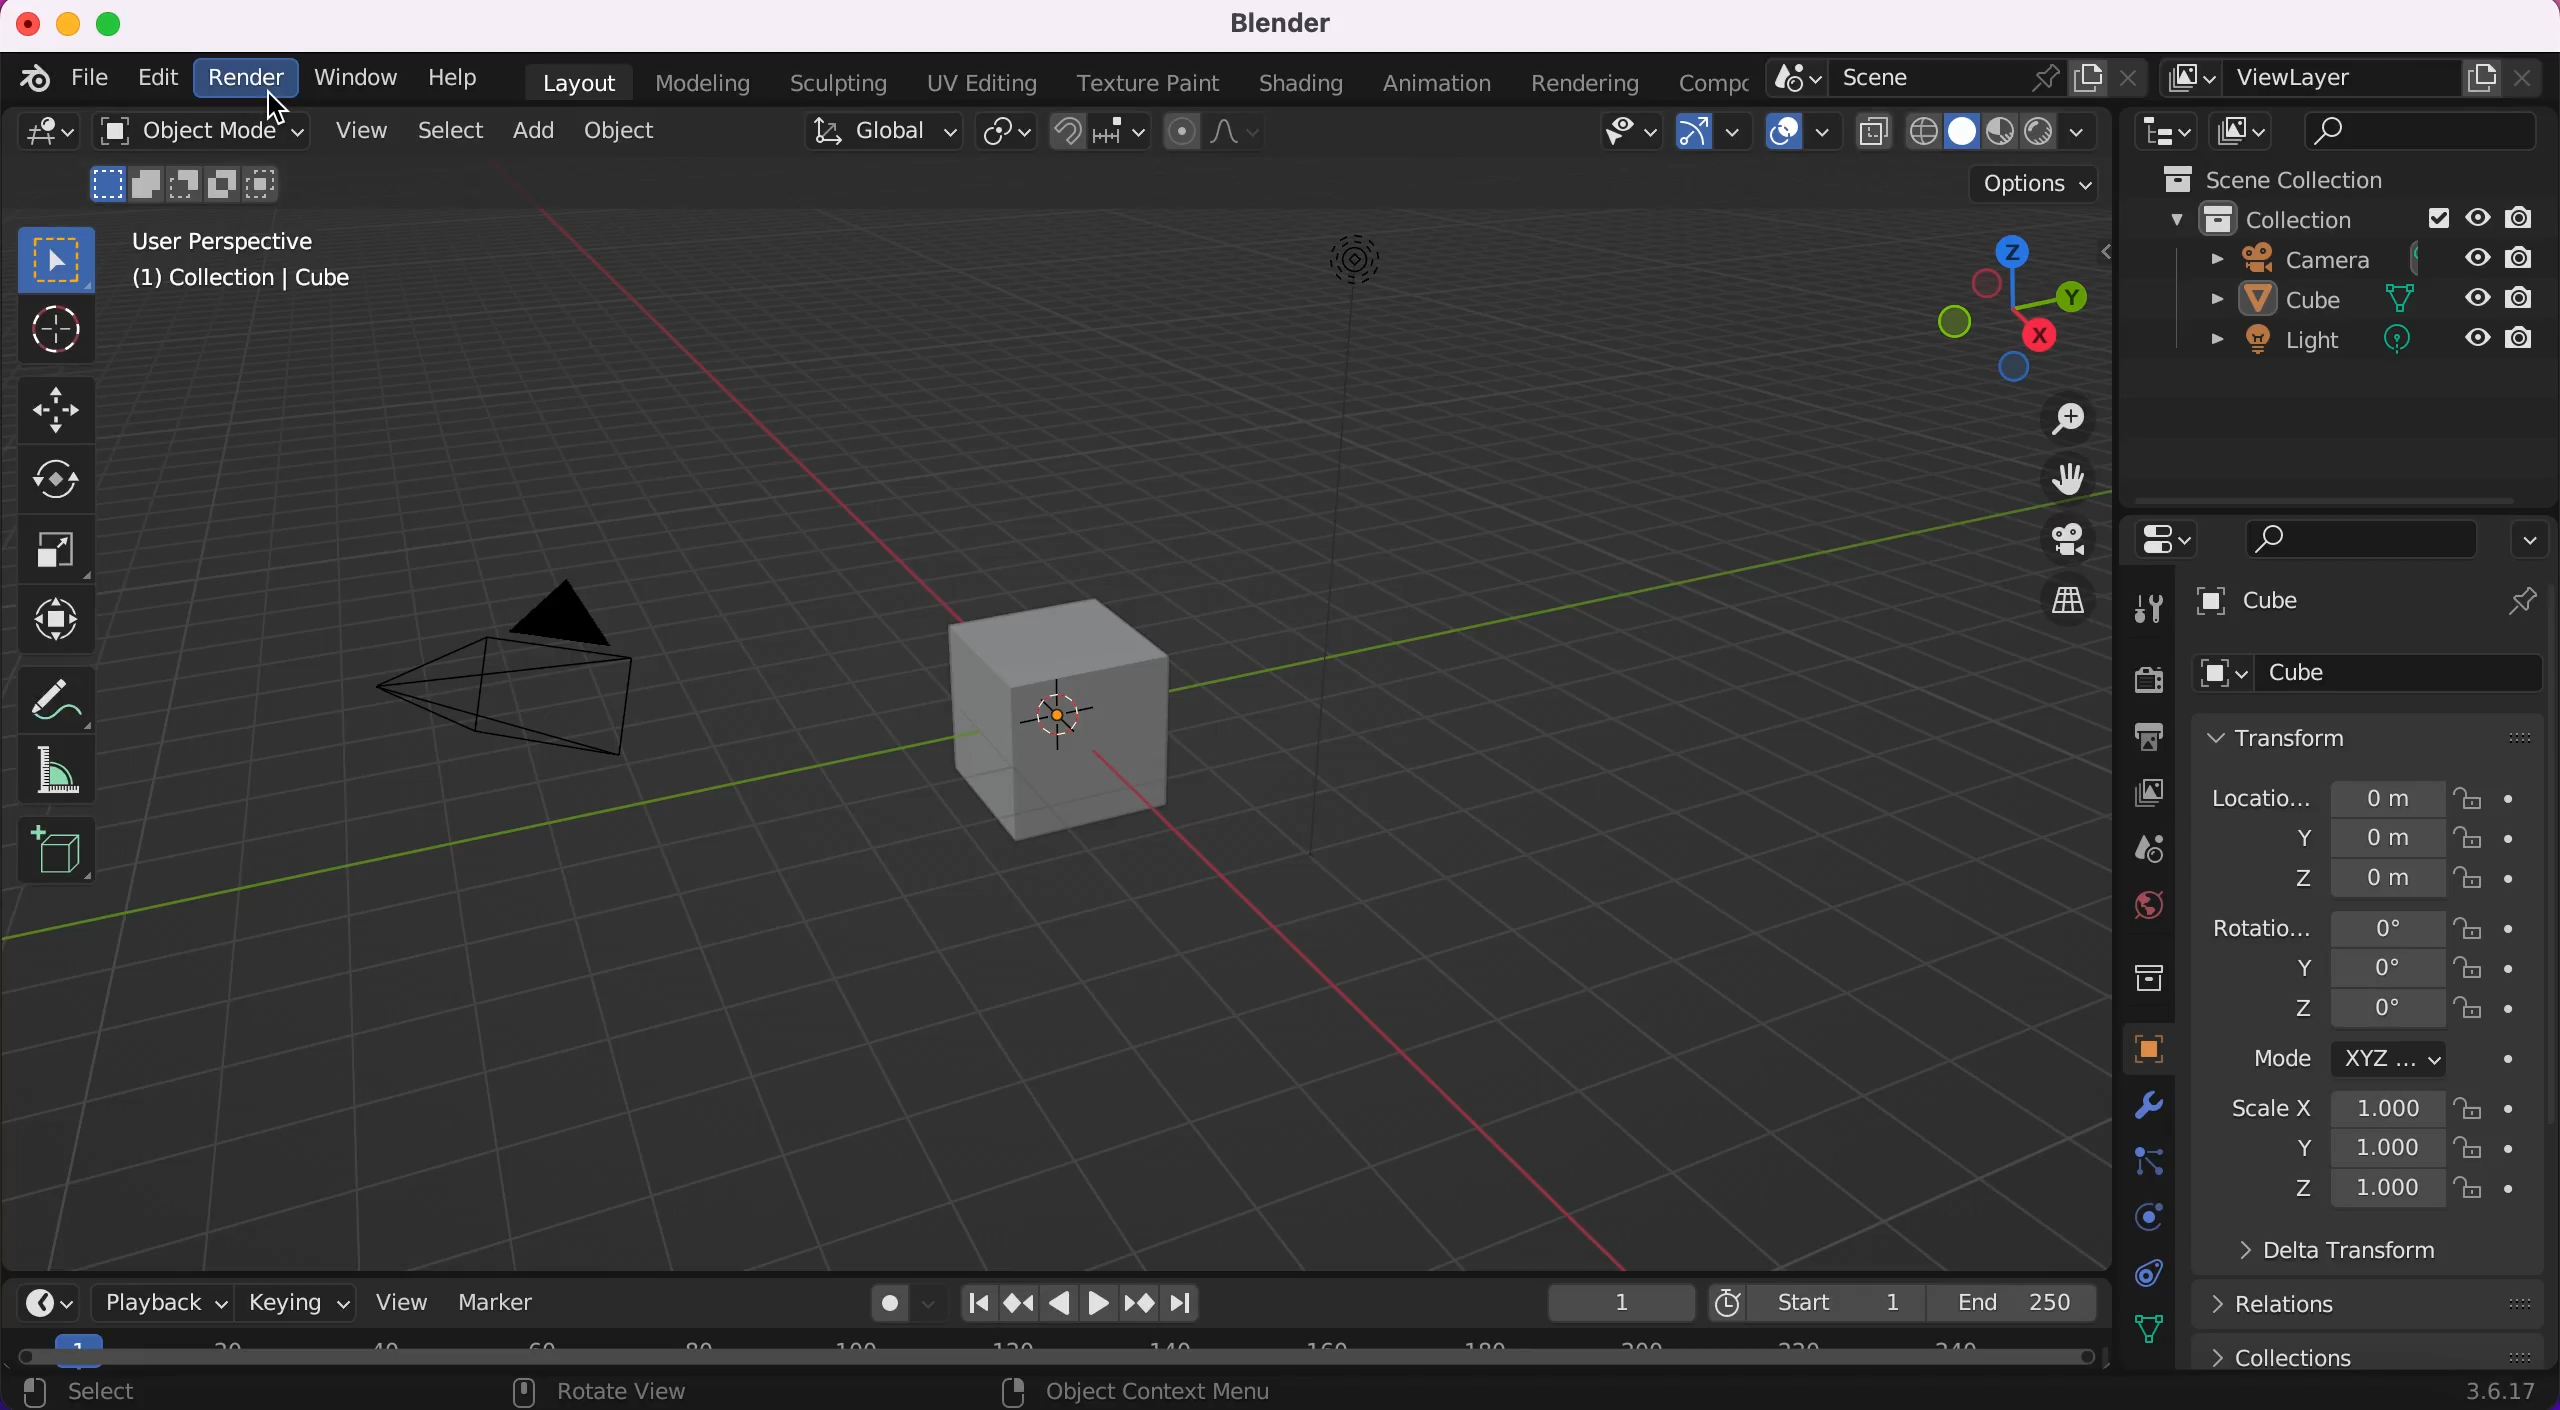  Describe the element at coordinates (56, 332) in the screenshot. I see `cursor` at that location.